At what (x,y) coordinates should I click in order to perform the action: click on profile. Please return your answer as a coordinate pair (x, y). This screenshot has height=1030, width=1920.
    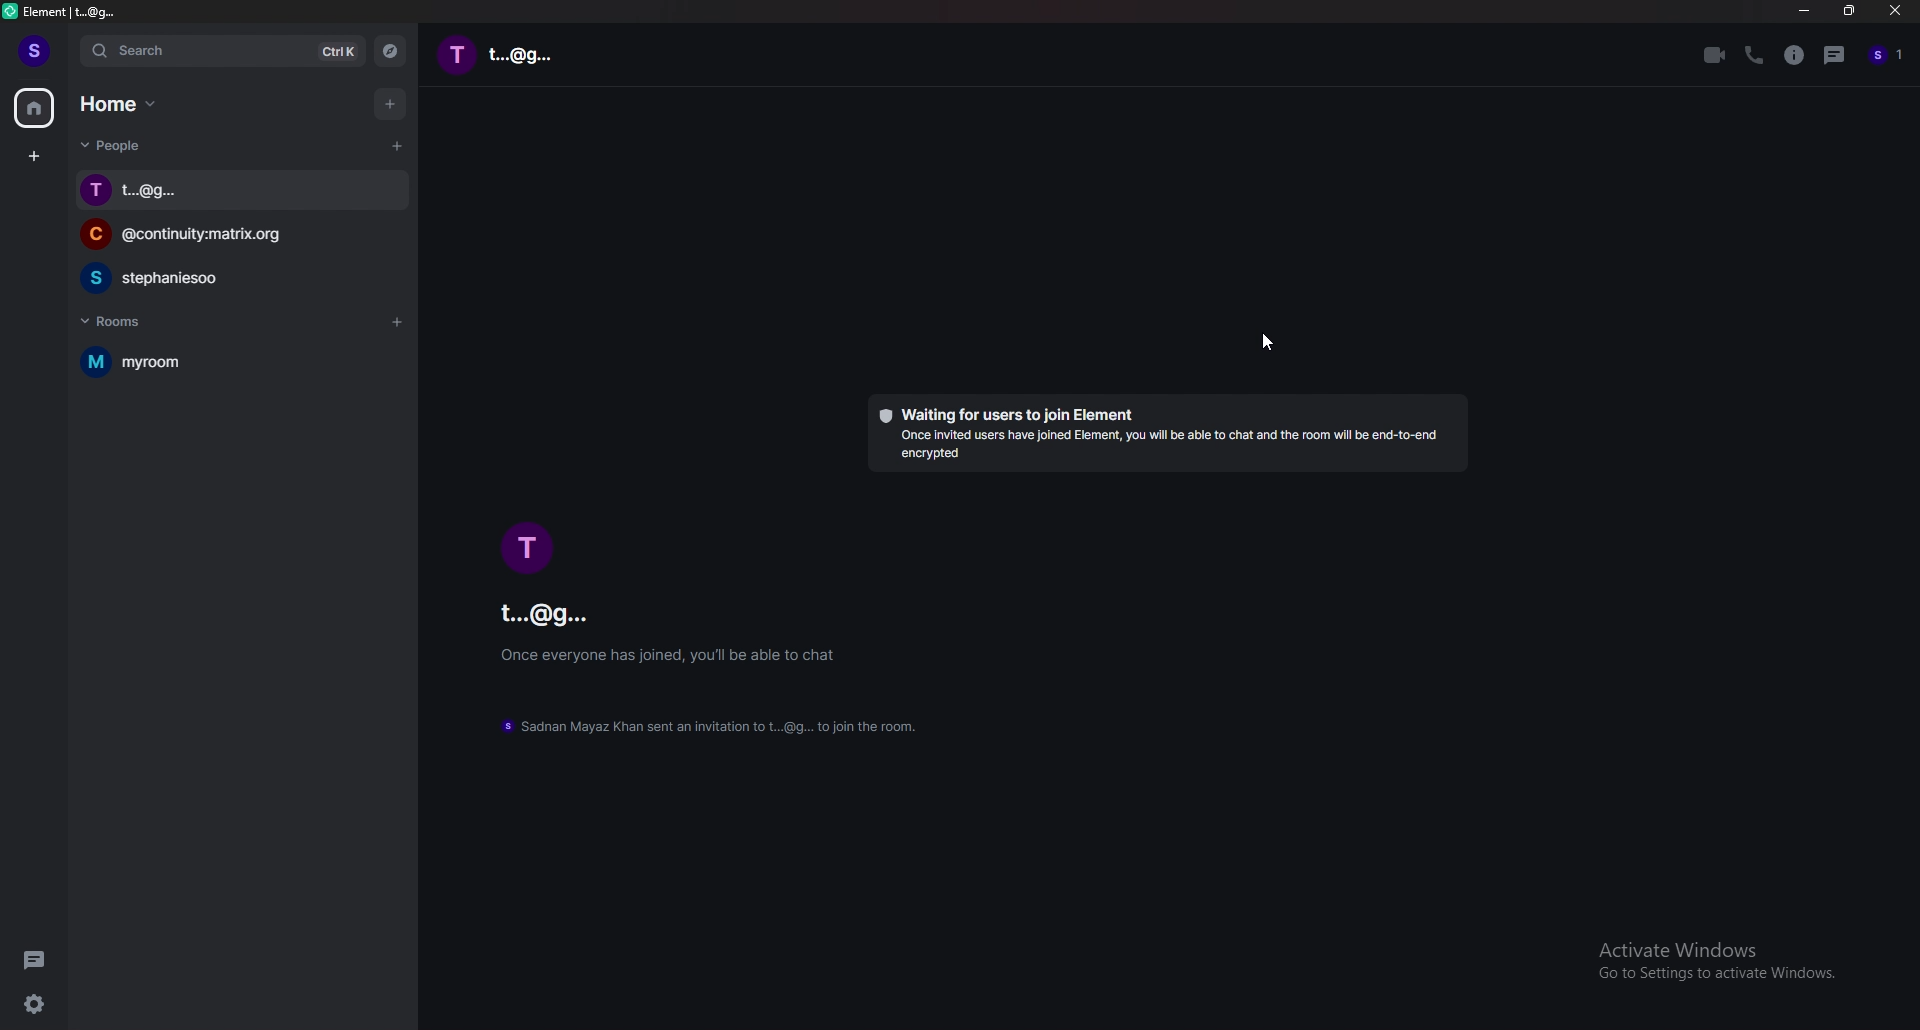
    Looking at the image, I should click on (1888, 56).